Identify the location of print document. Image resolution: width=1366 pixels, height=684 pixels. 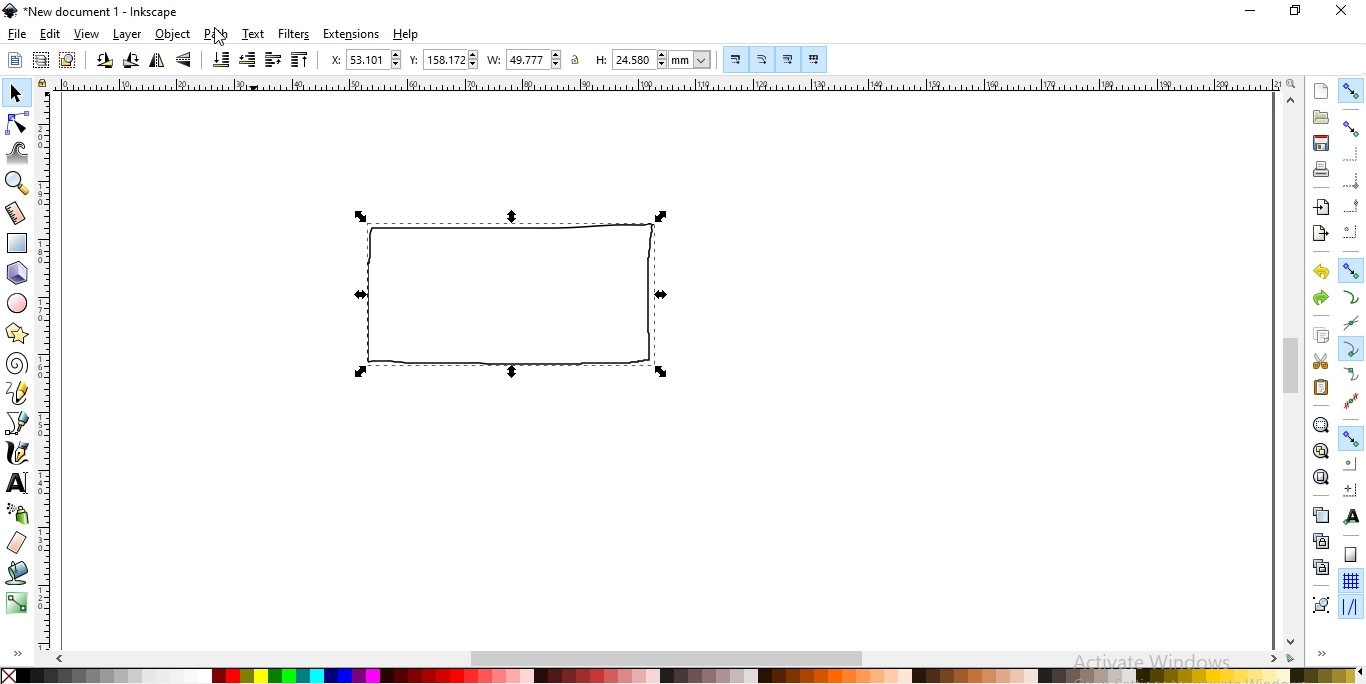
(1321, 170).